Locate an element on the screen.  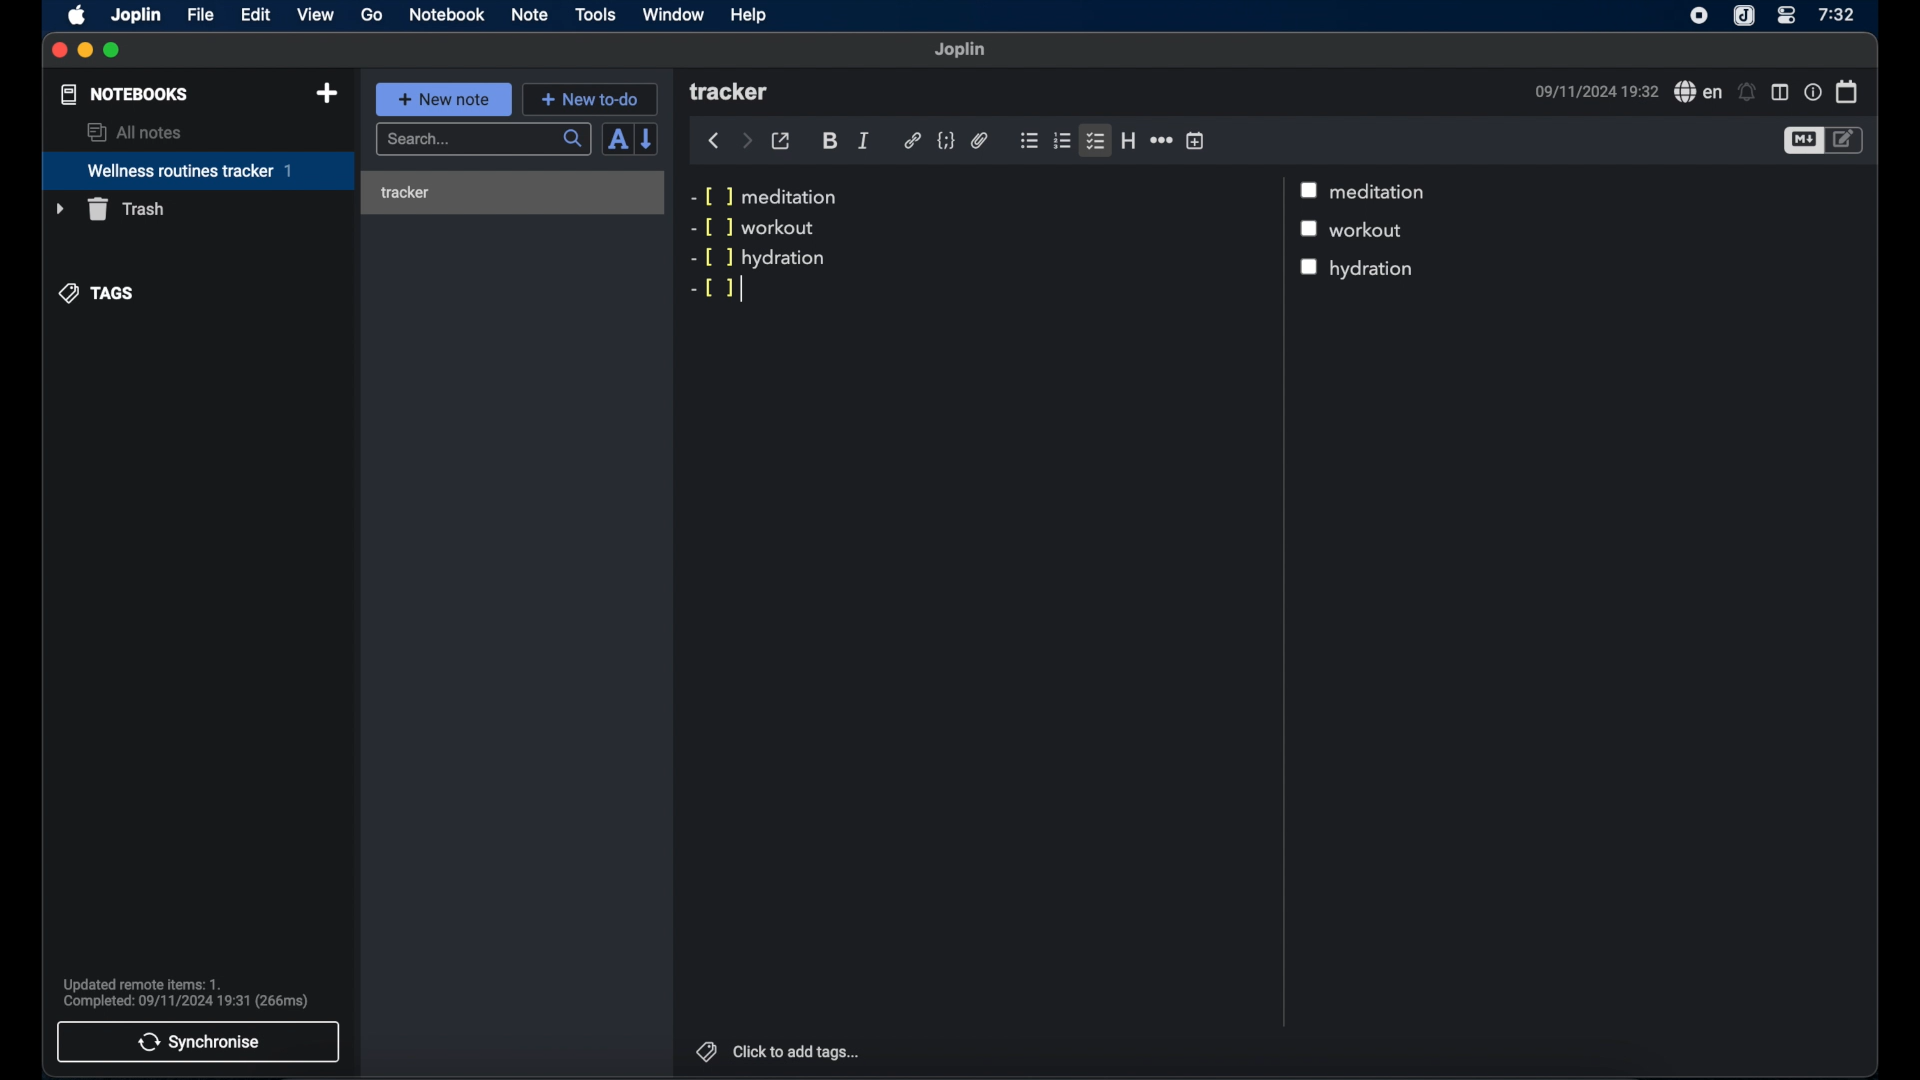
note properties is located at coordinates (1812, 91).